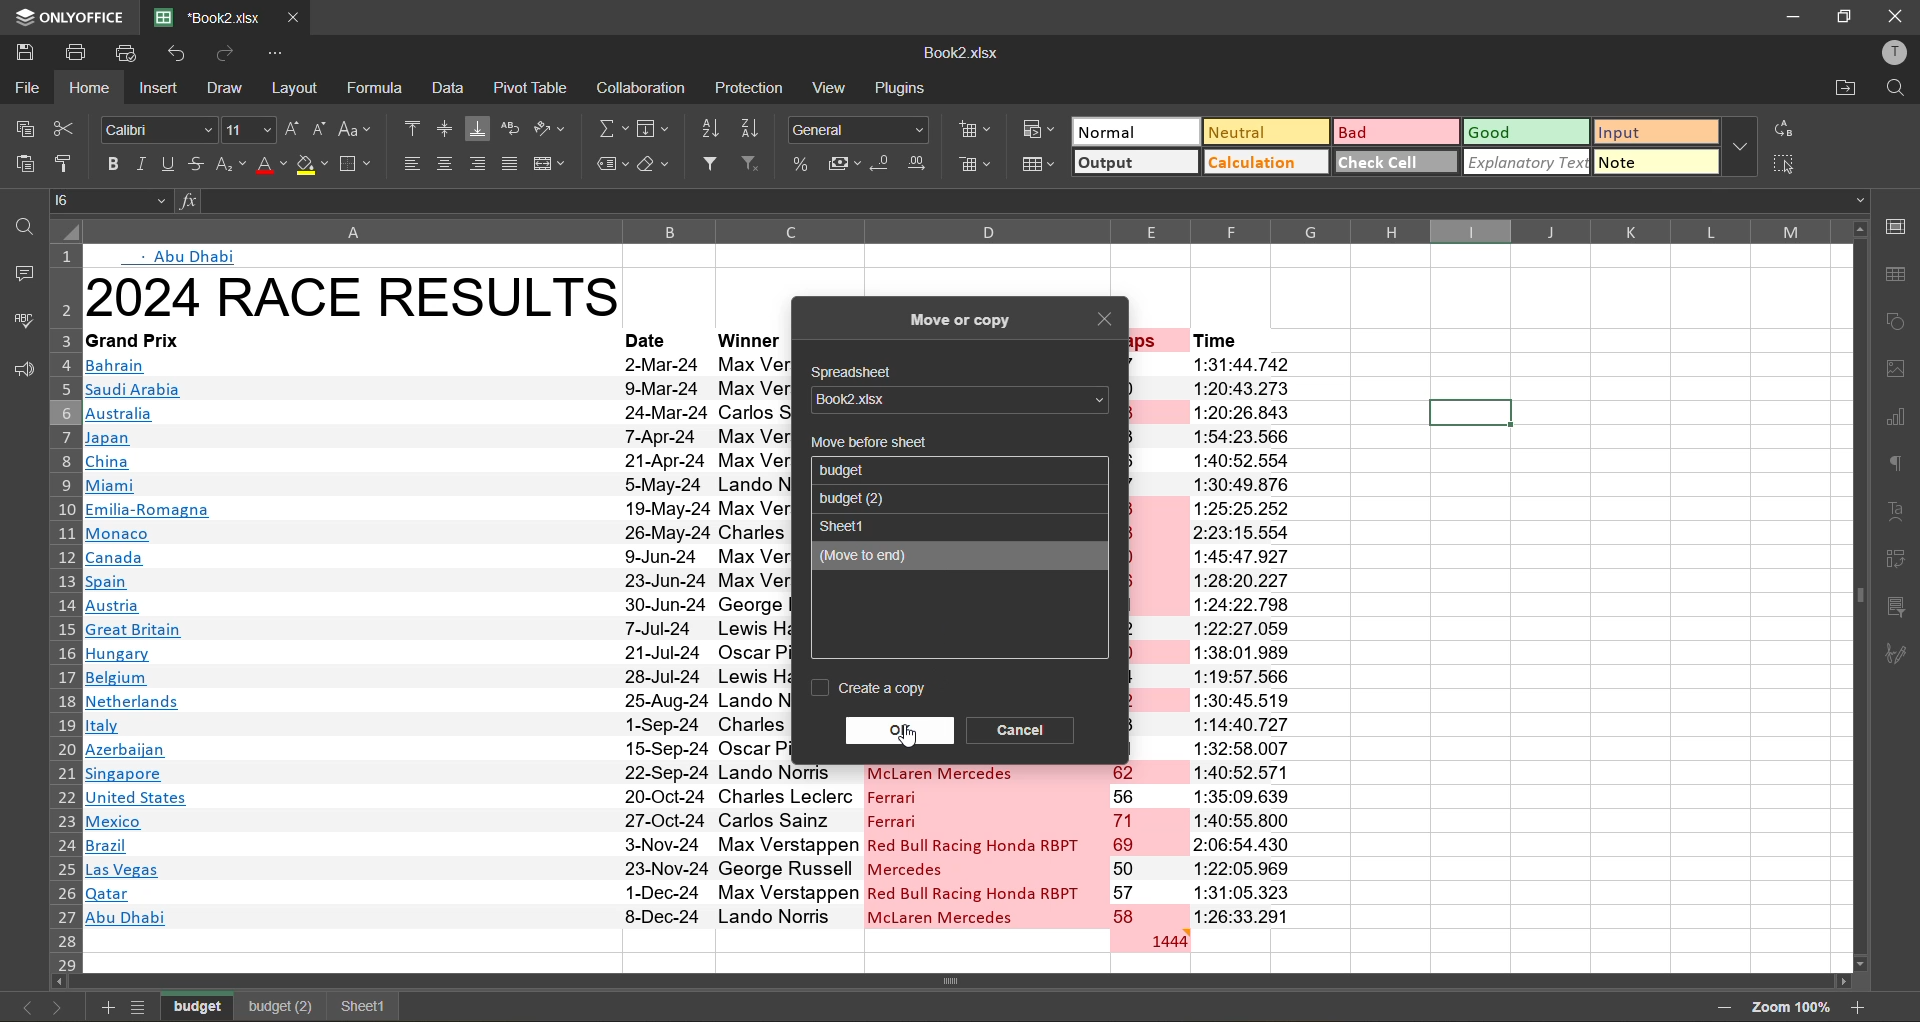 The image size is (1920, 1022). I want to click on clear filter, so click(758, 166).